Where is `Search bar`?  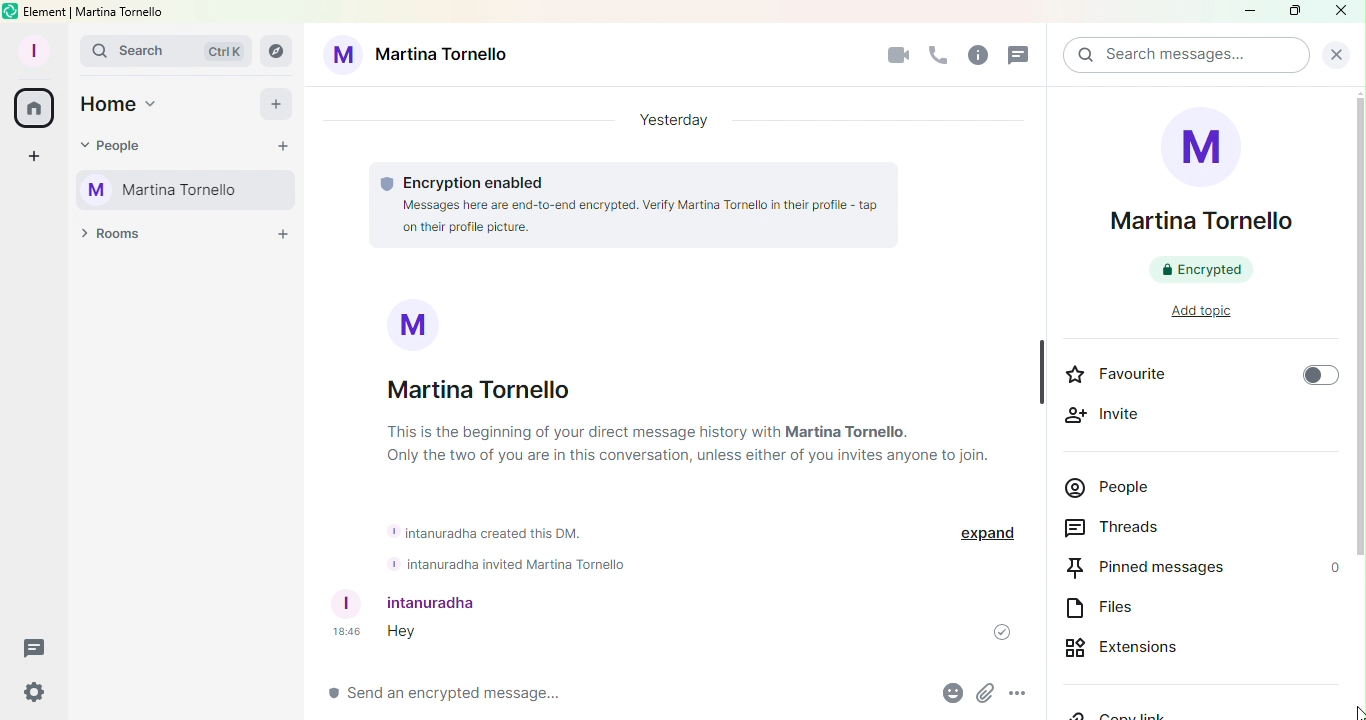 Search bar is located at coordinates (168, 51).